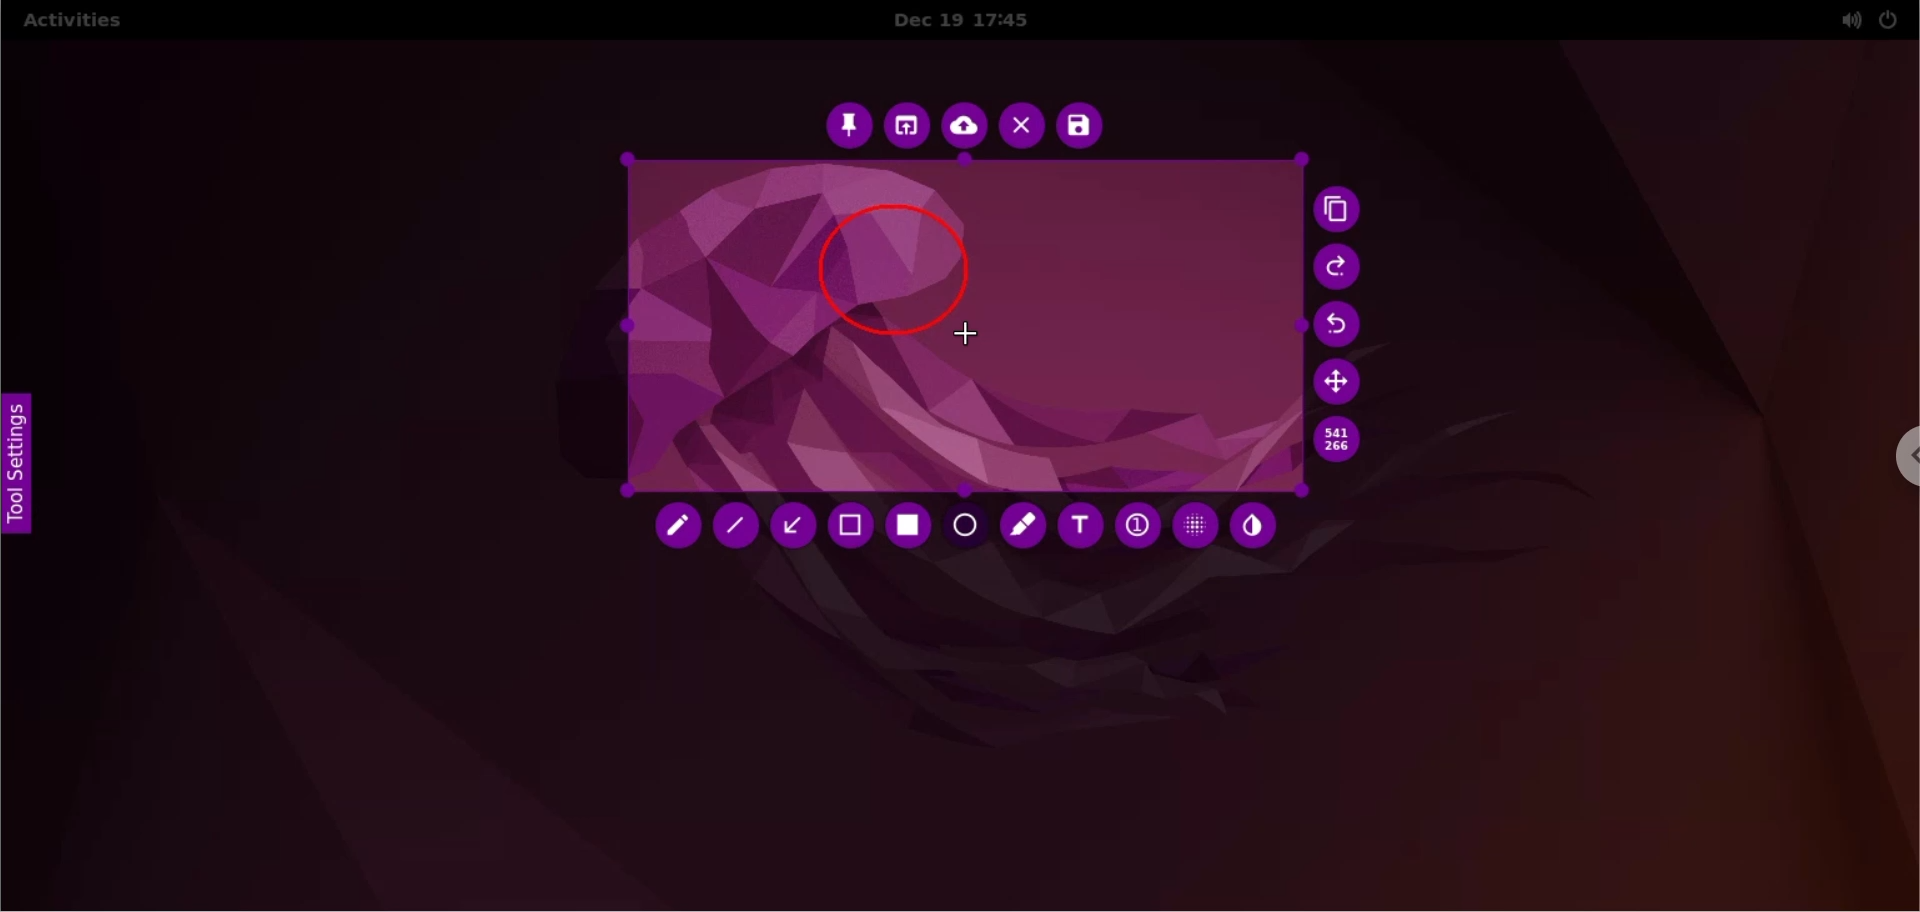 The image size is (1920, 912). Describe the element at coordinates (740, 530) in the screenshot. I see `line tool` at that location.